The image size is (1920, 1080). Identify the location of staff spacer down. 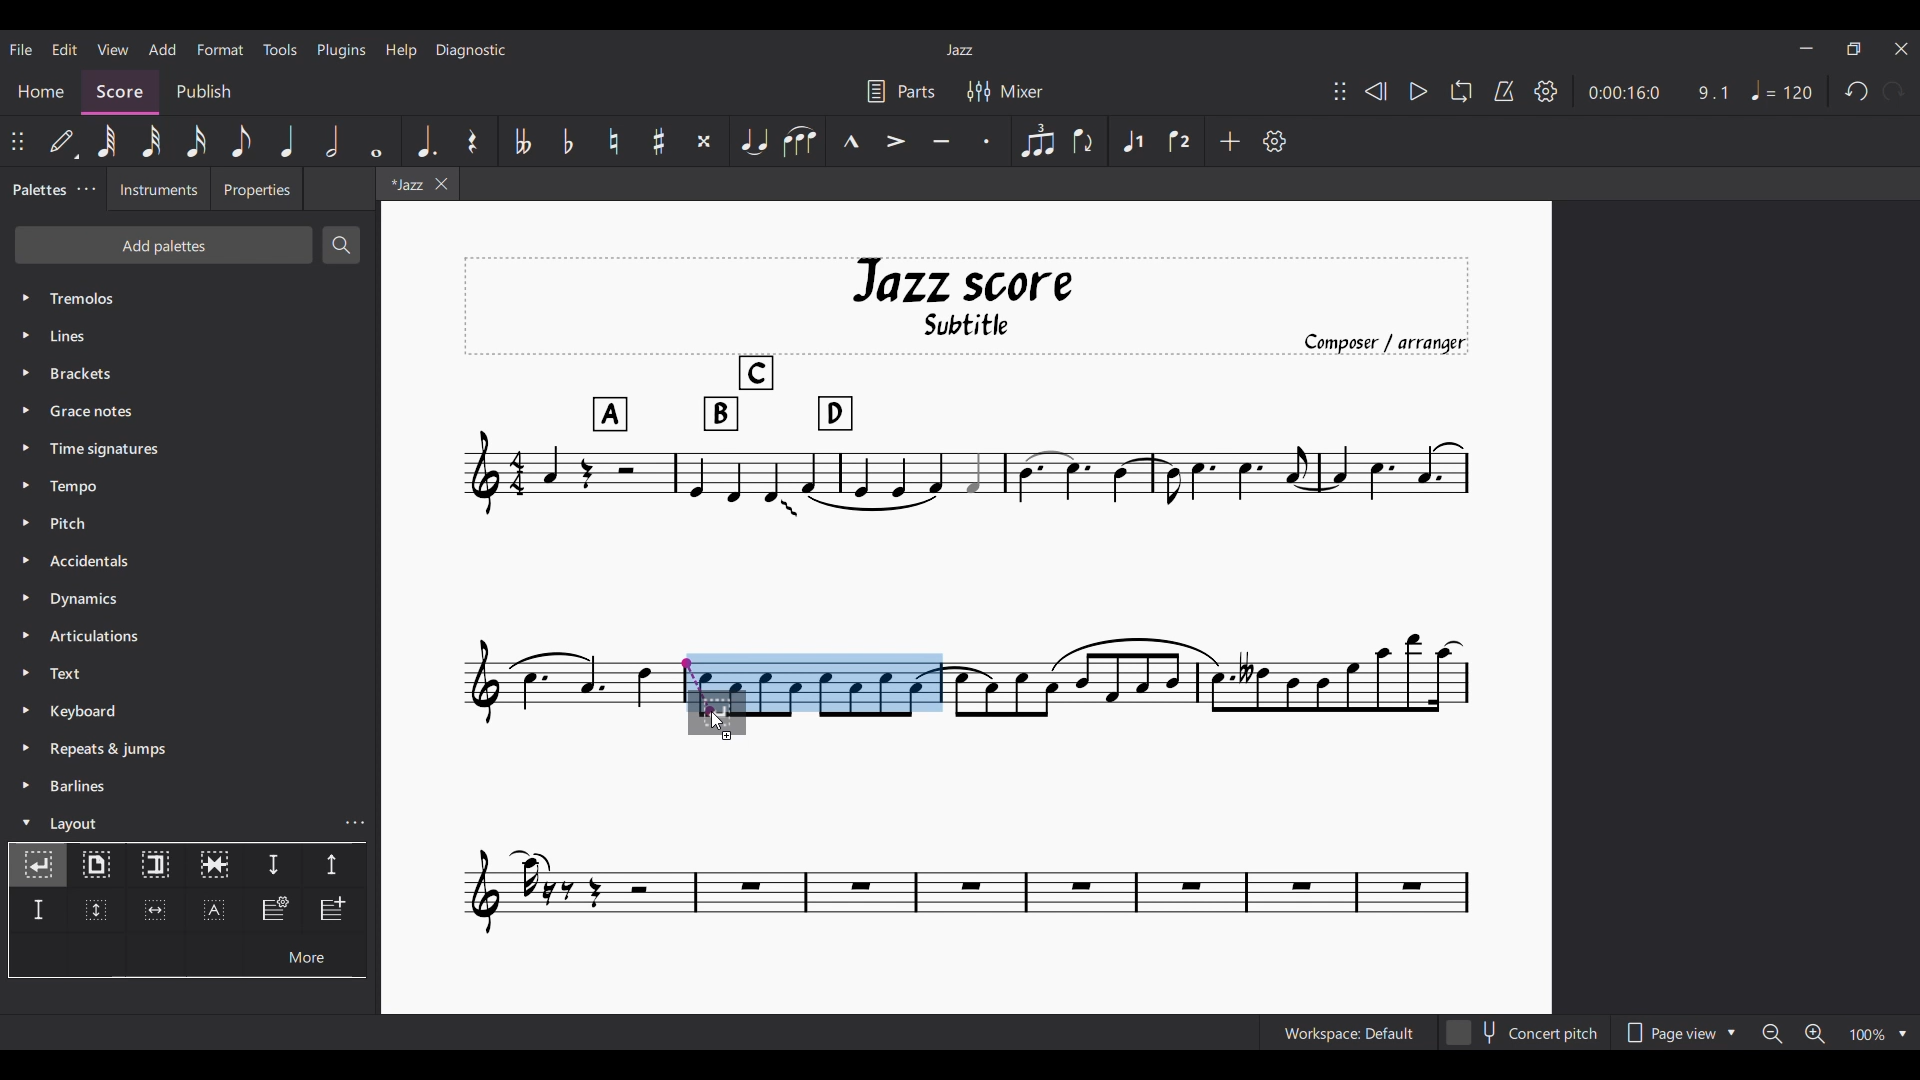
(273, 866).